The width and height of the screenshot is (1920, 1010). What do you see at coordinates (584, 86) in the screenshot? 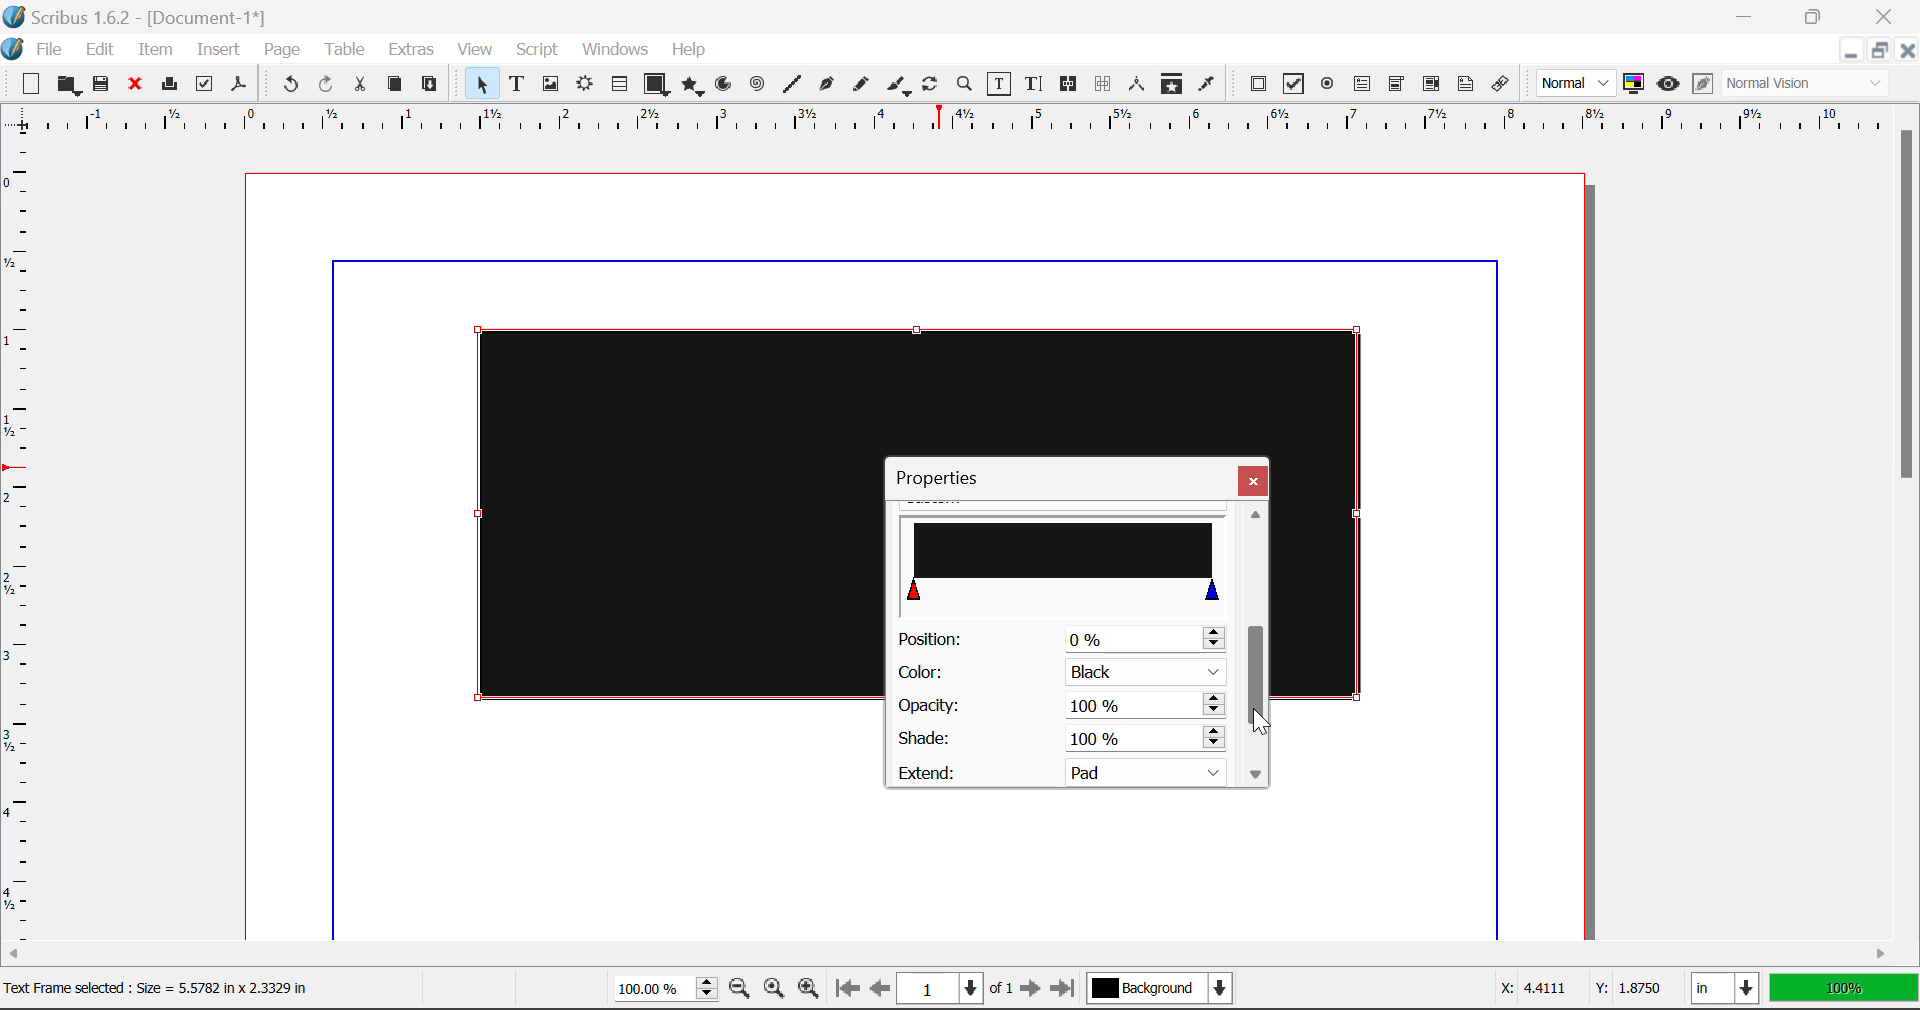
I see `Render Frame` at bounding box center [584, 86].